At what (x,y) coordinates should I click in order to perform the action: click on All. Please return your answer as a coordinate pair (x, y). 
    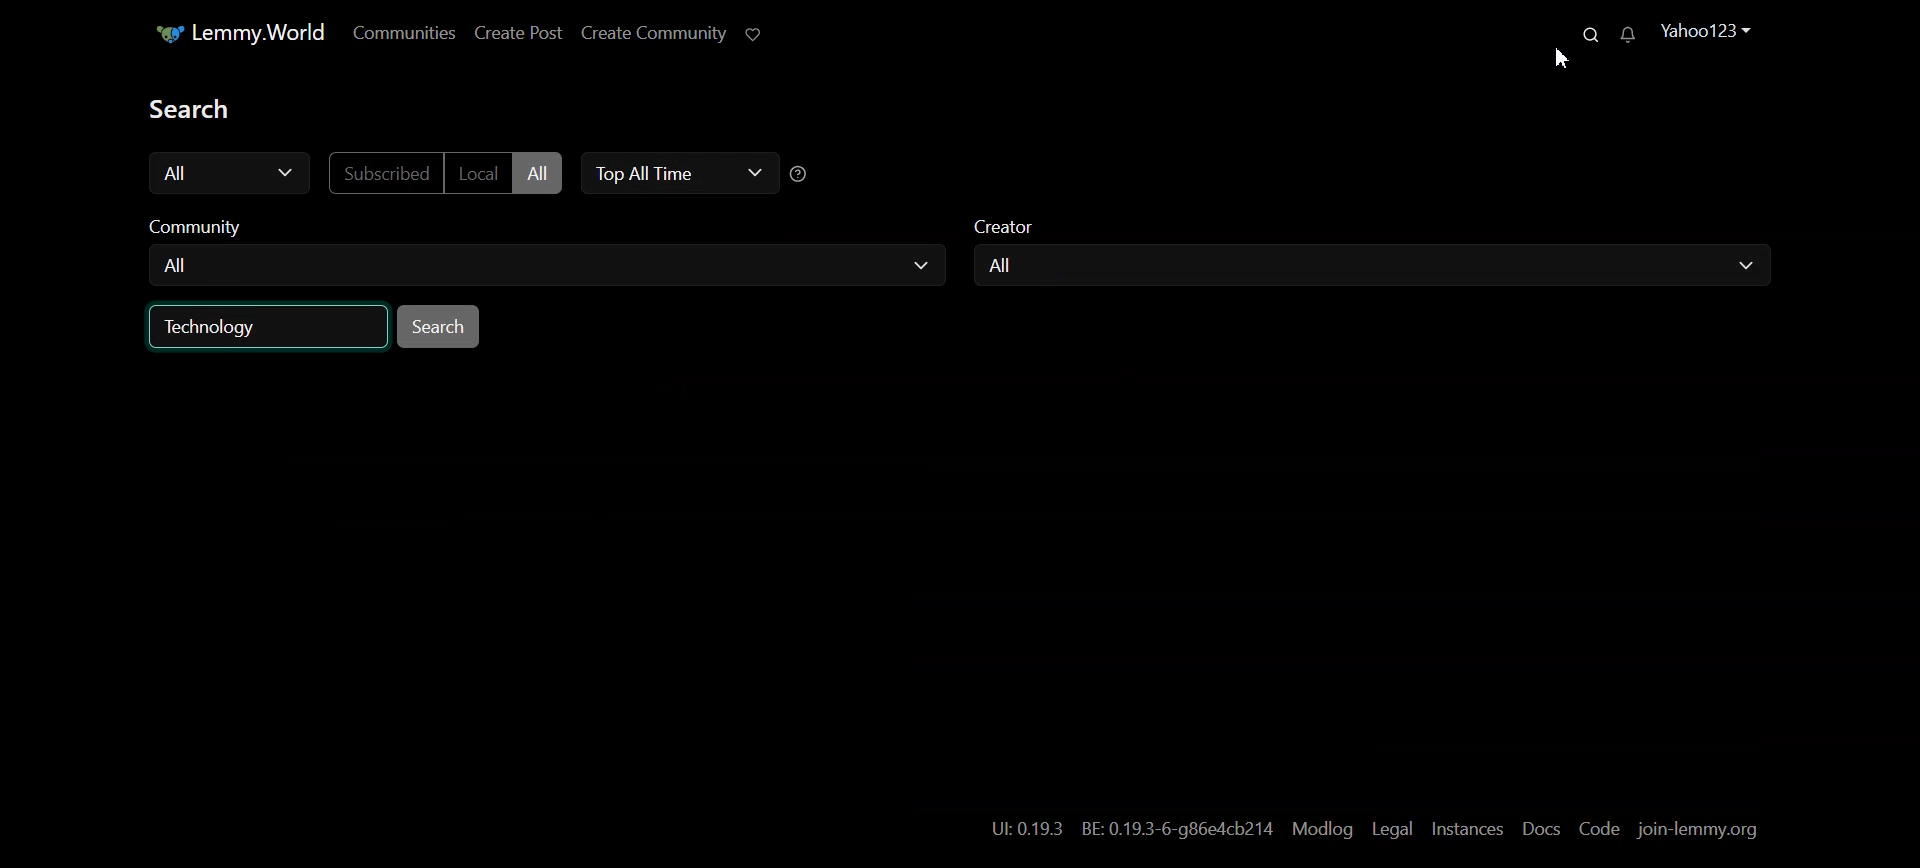
    Looking at the image, I should click on (537, 173).